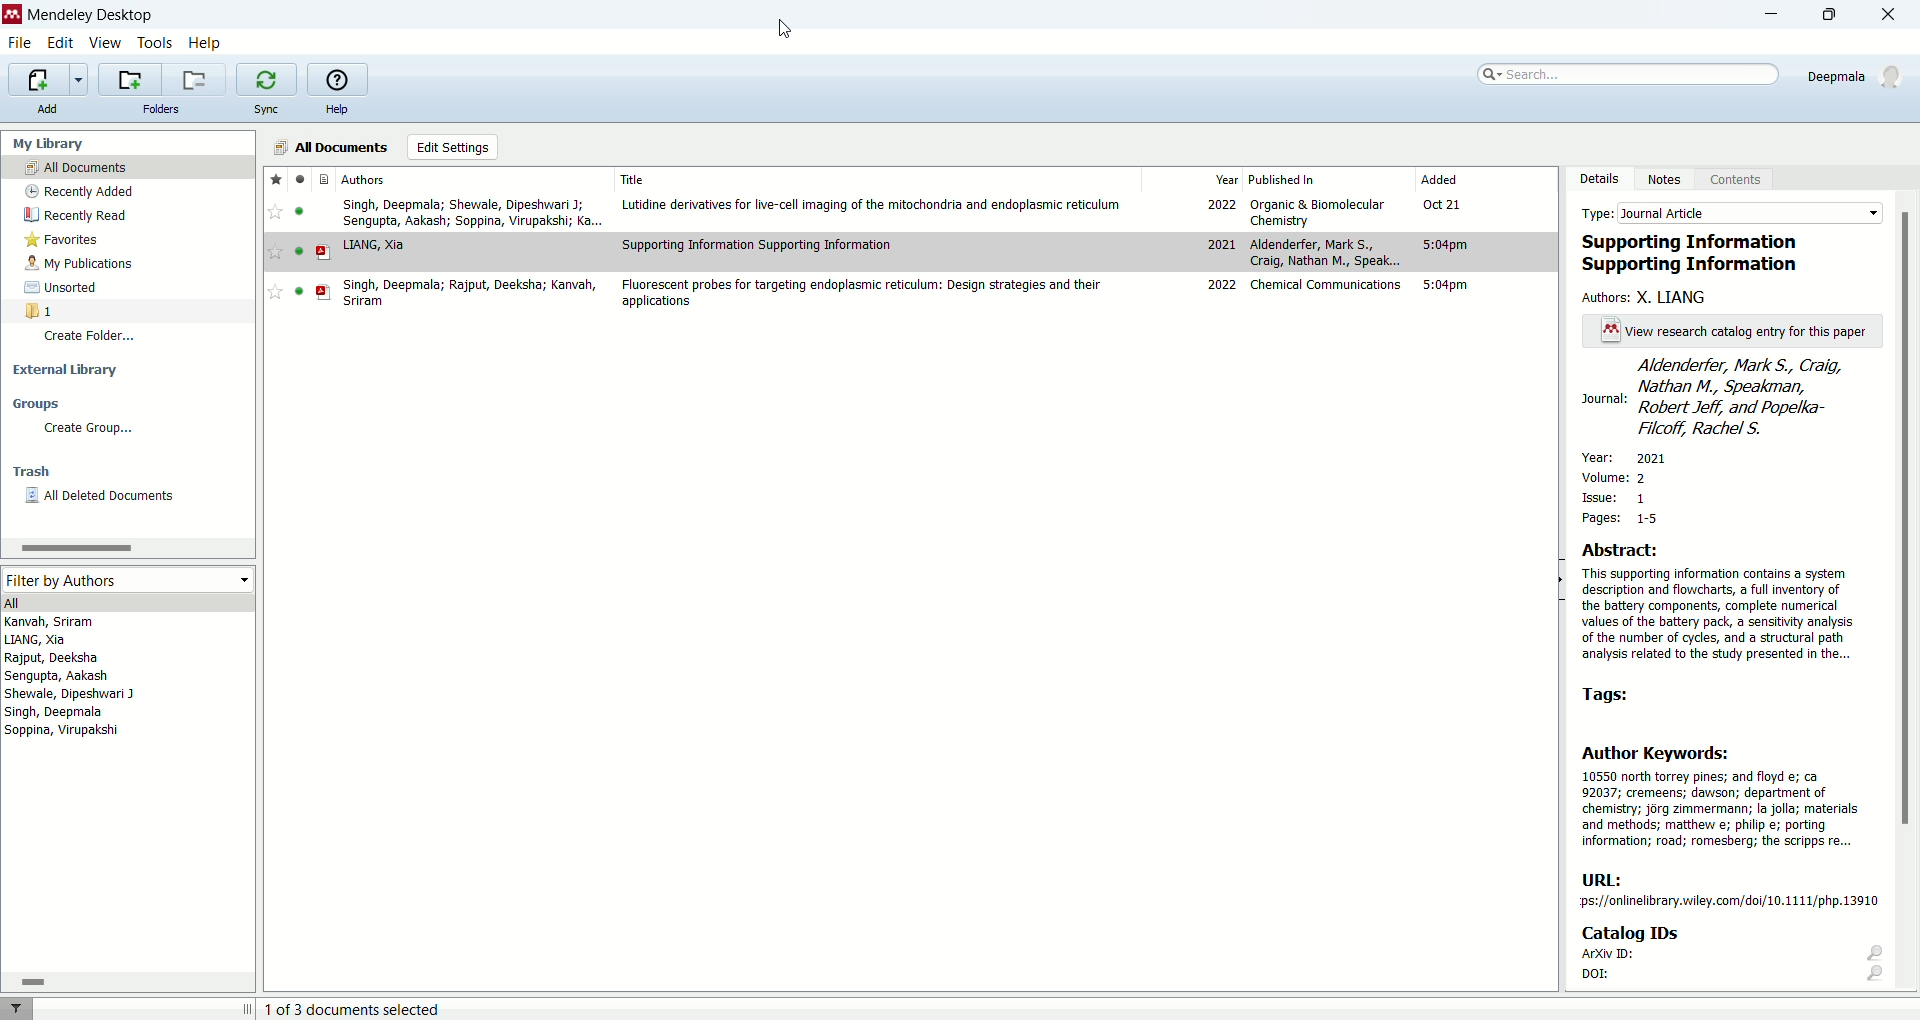 This screenshot has width=1920, height=1020. I want to click on favorites, so click(275, 179).